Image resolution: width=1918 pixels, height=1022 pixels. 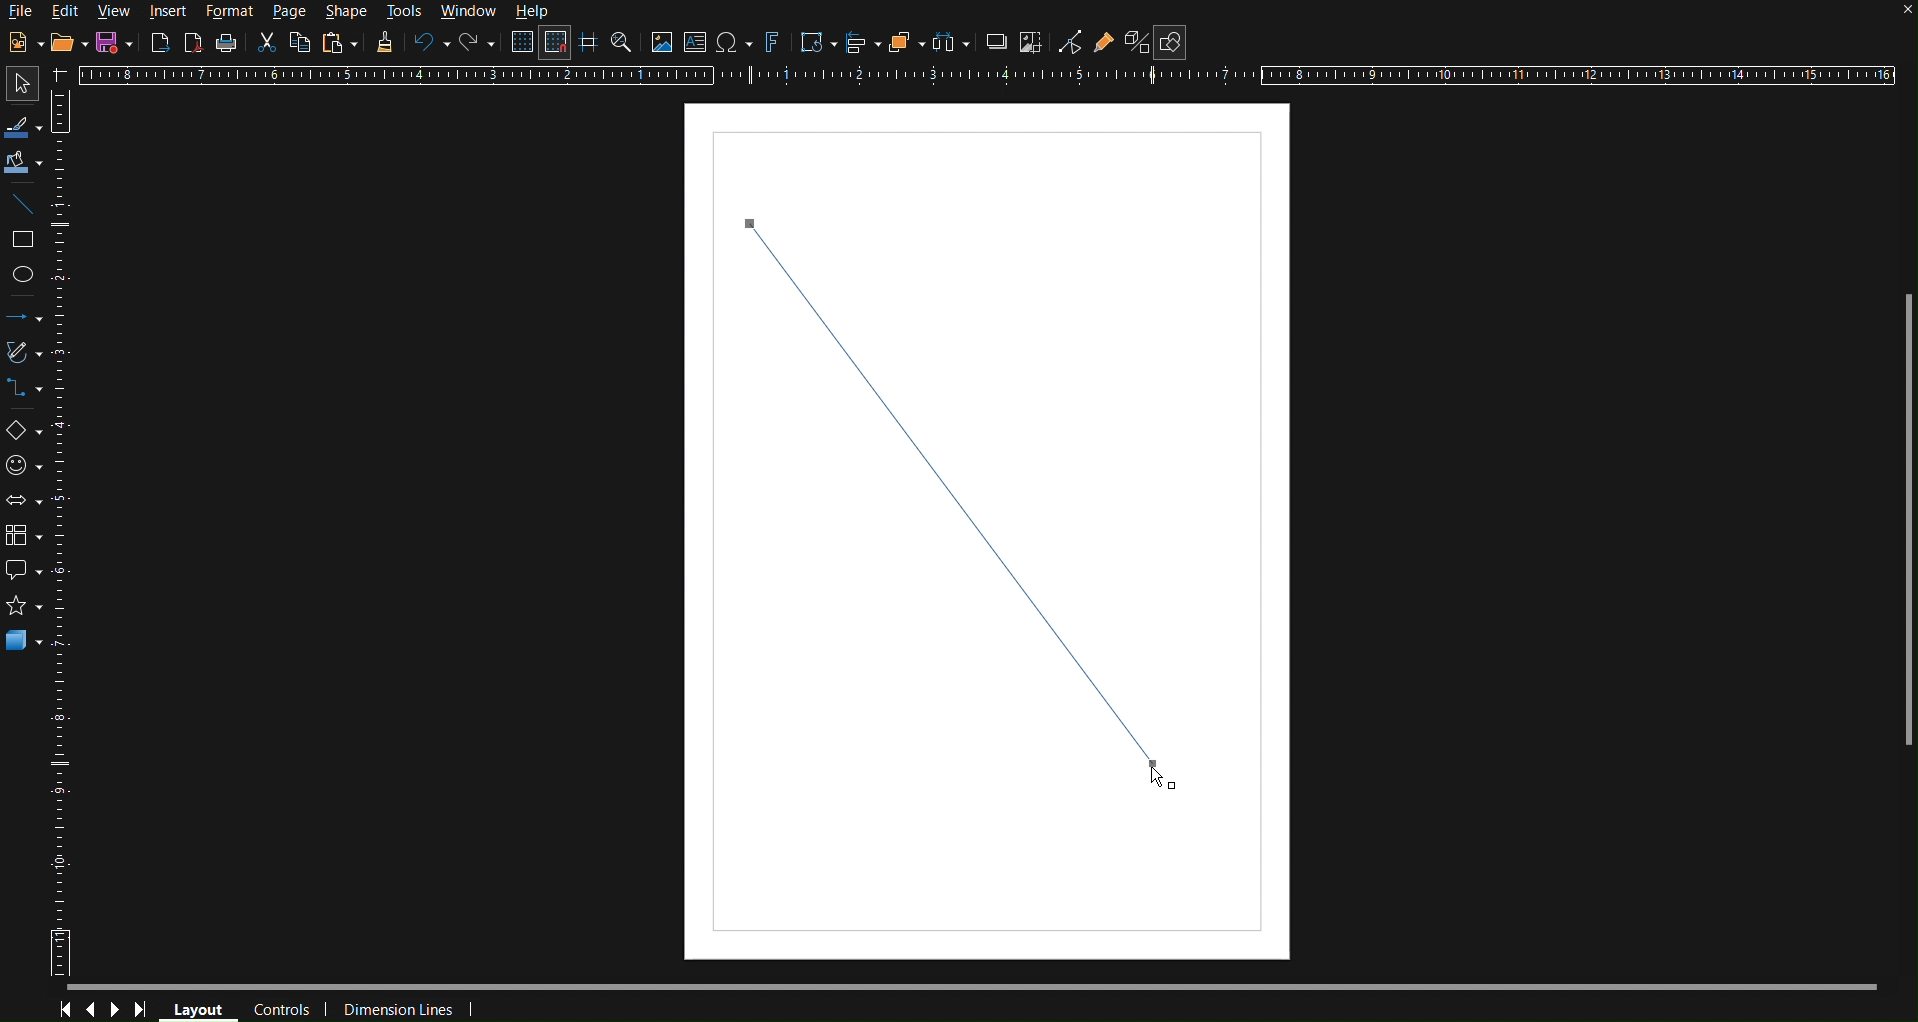 I want to click on Cursor, so click(x=1161, y=784).